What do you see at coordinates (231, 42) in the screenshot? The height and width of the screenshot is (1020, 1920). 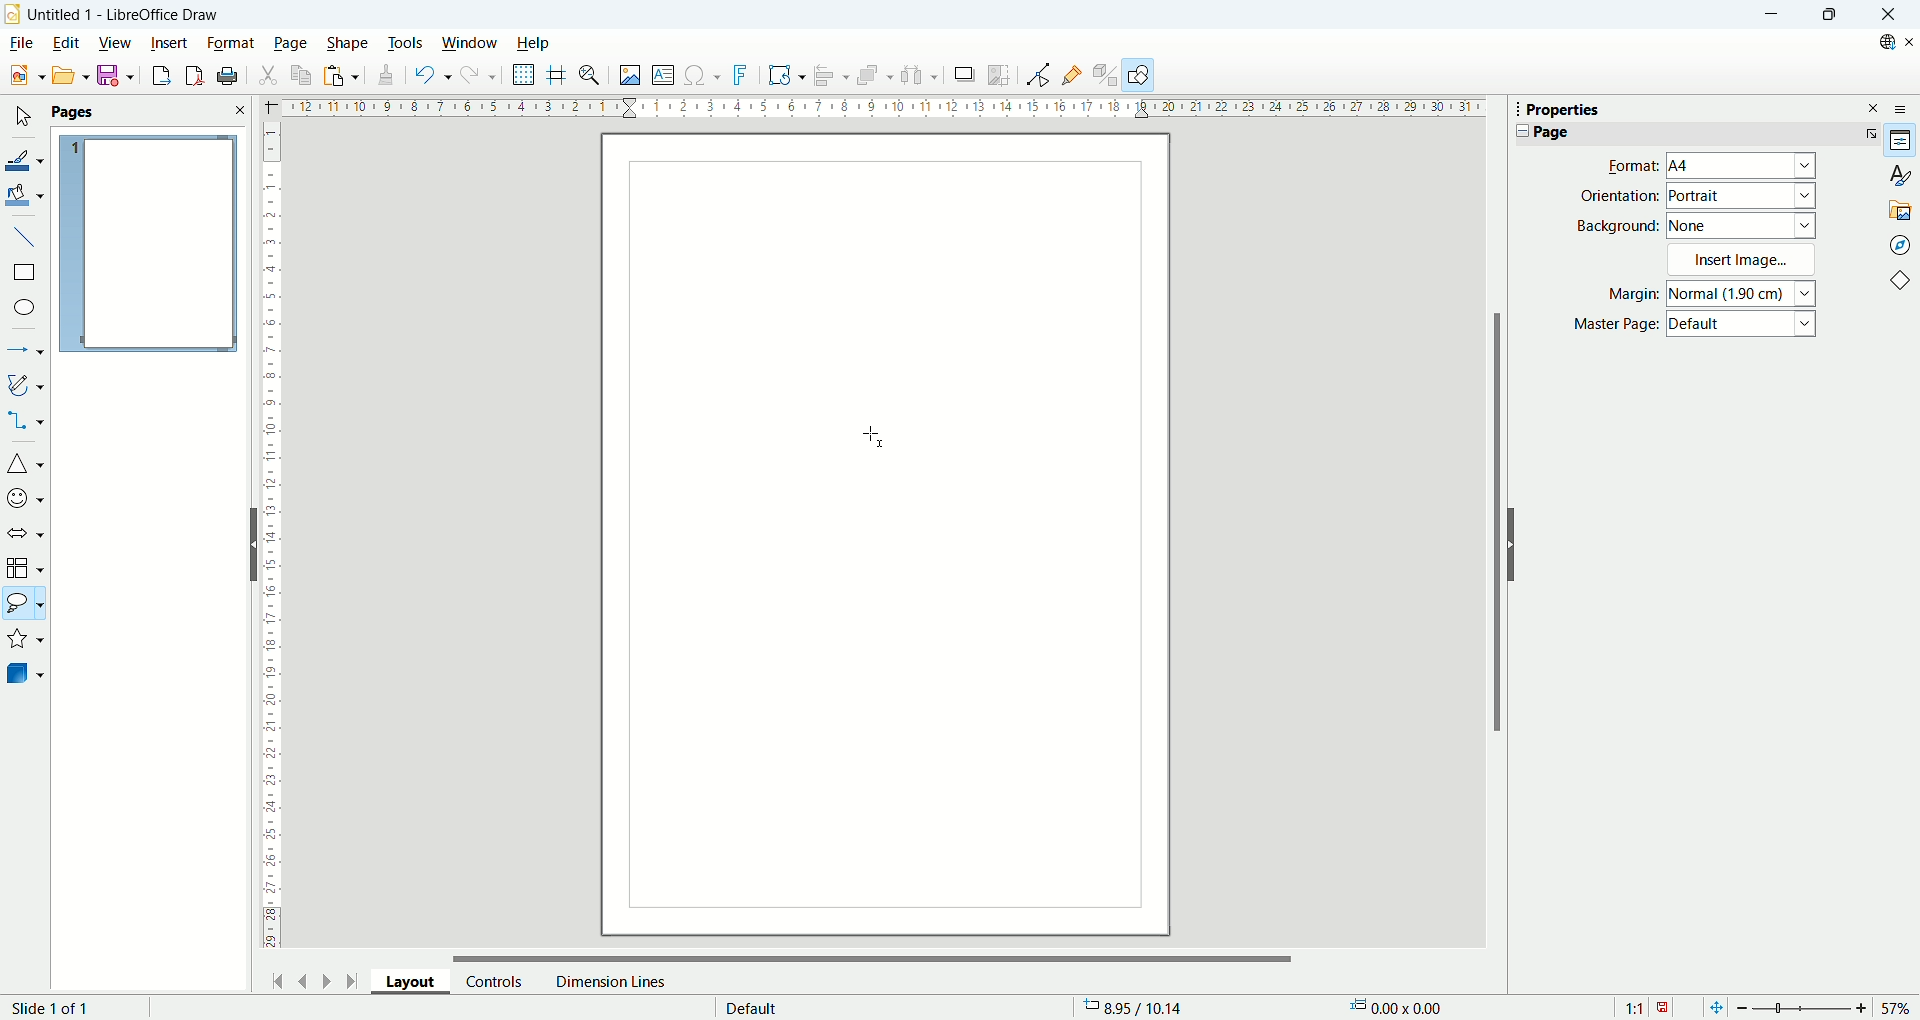 I see `format` at bounding box center [231, 42].